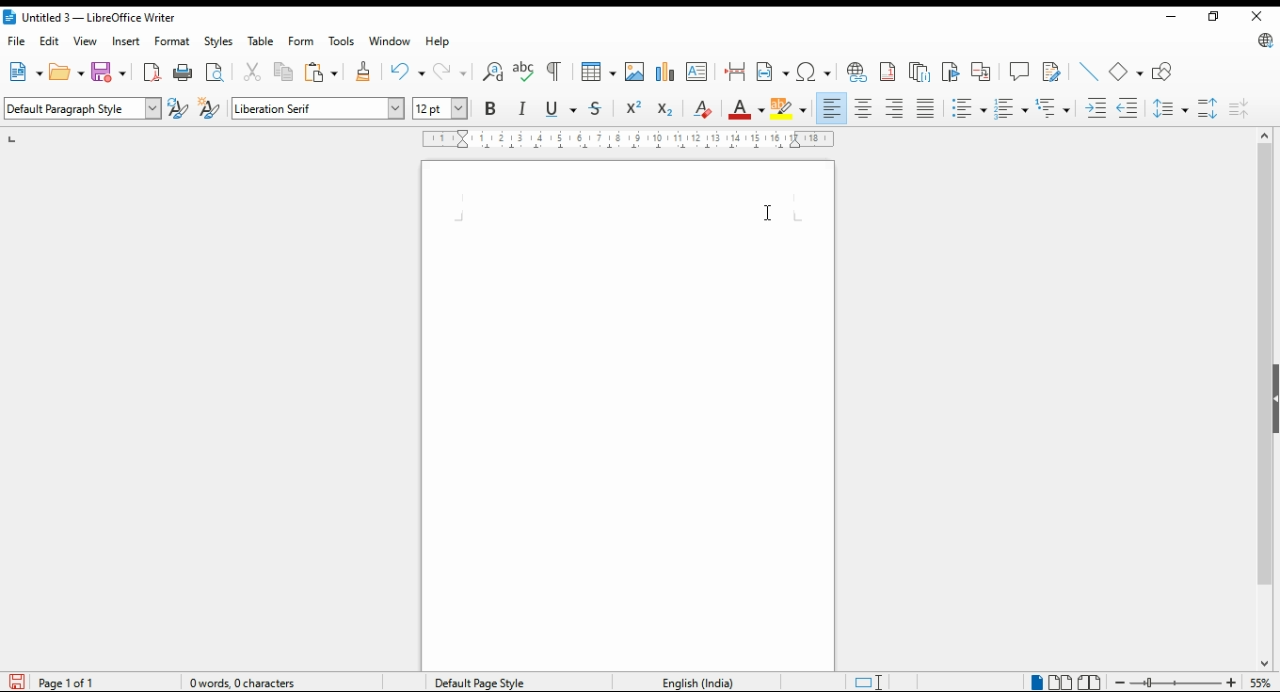 This screenshot has height=692, width=1280. I want to click on styles, so click(217, 42).